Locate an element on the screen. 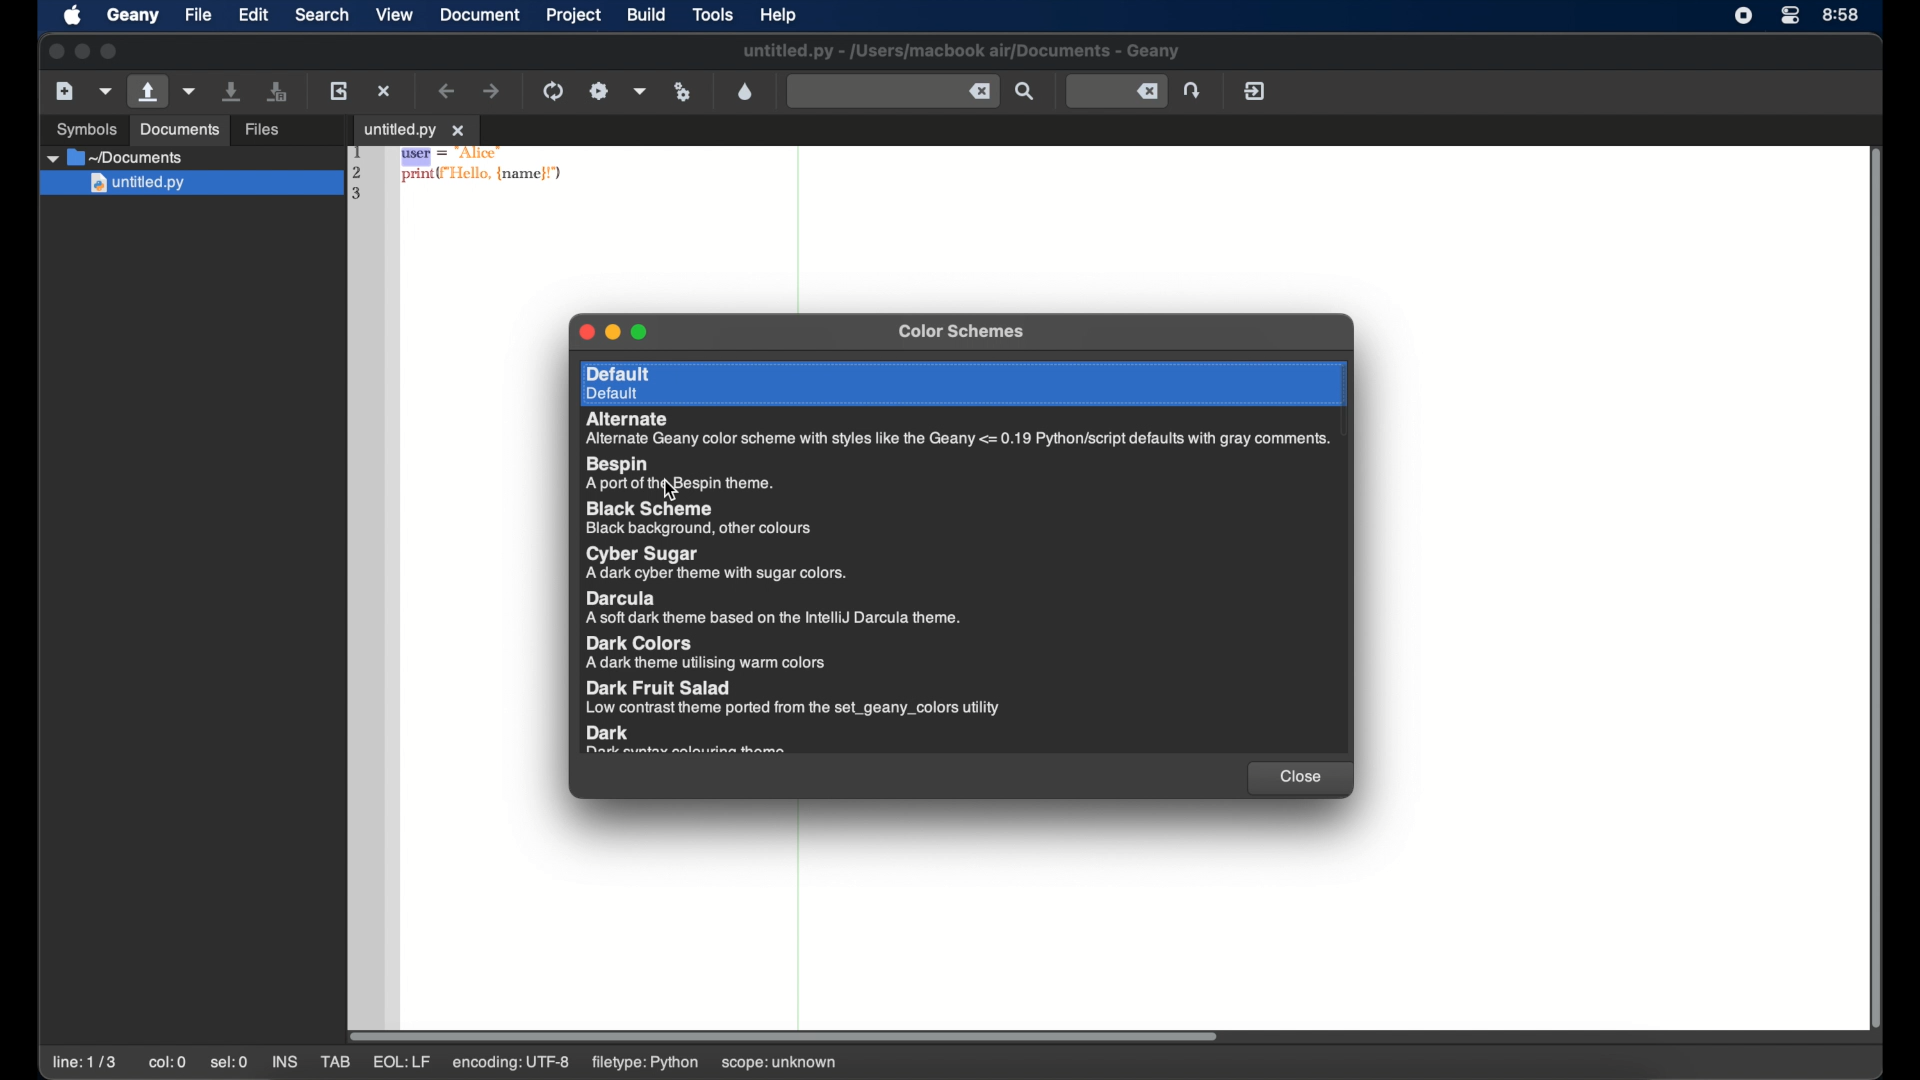  black scheme is located at coordinates (703, 518).